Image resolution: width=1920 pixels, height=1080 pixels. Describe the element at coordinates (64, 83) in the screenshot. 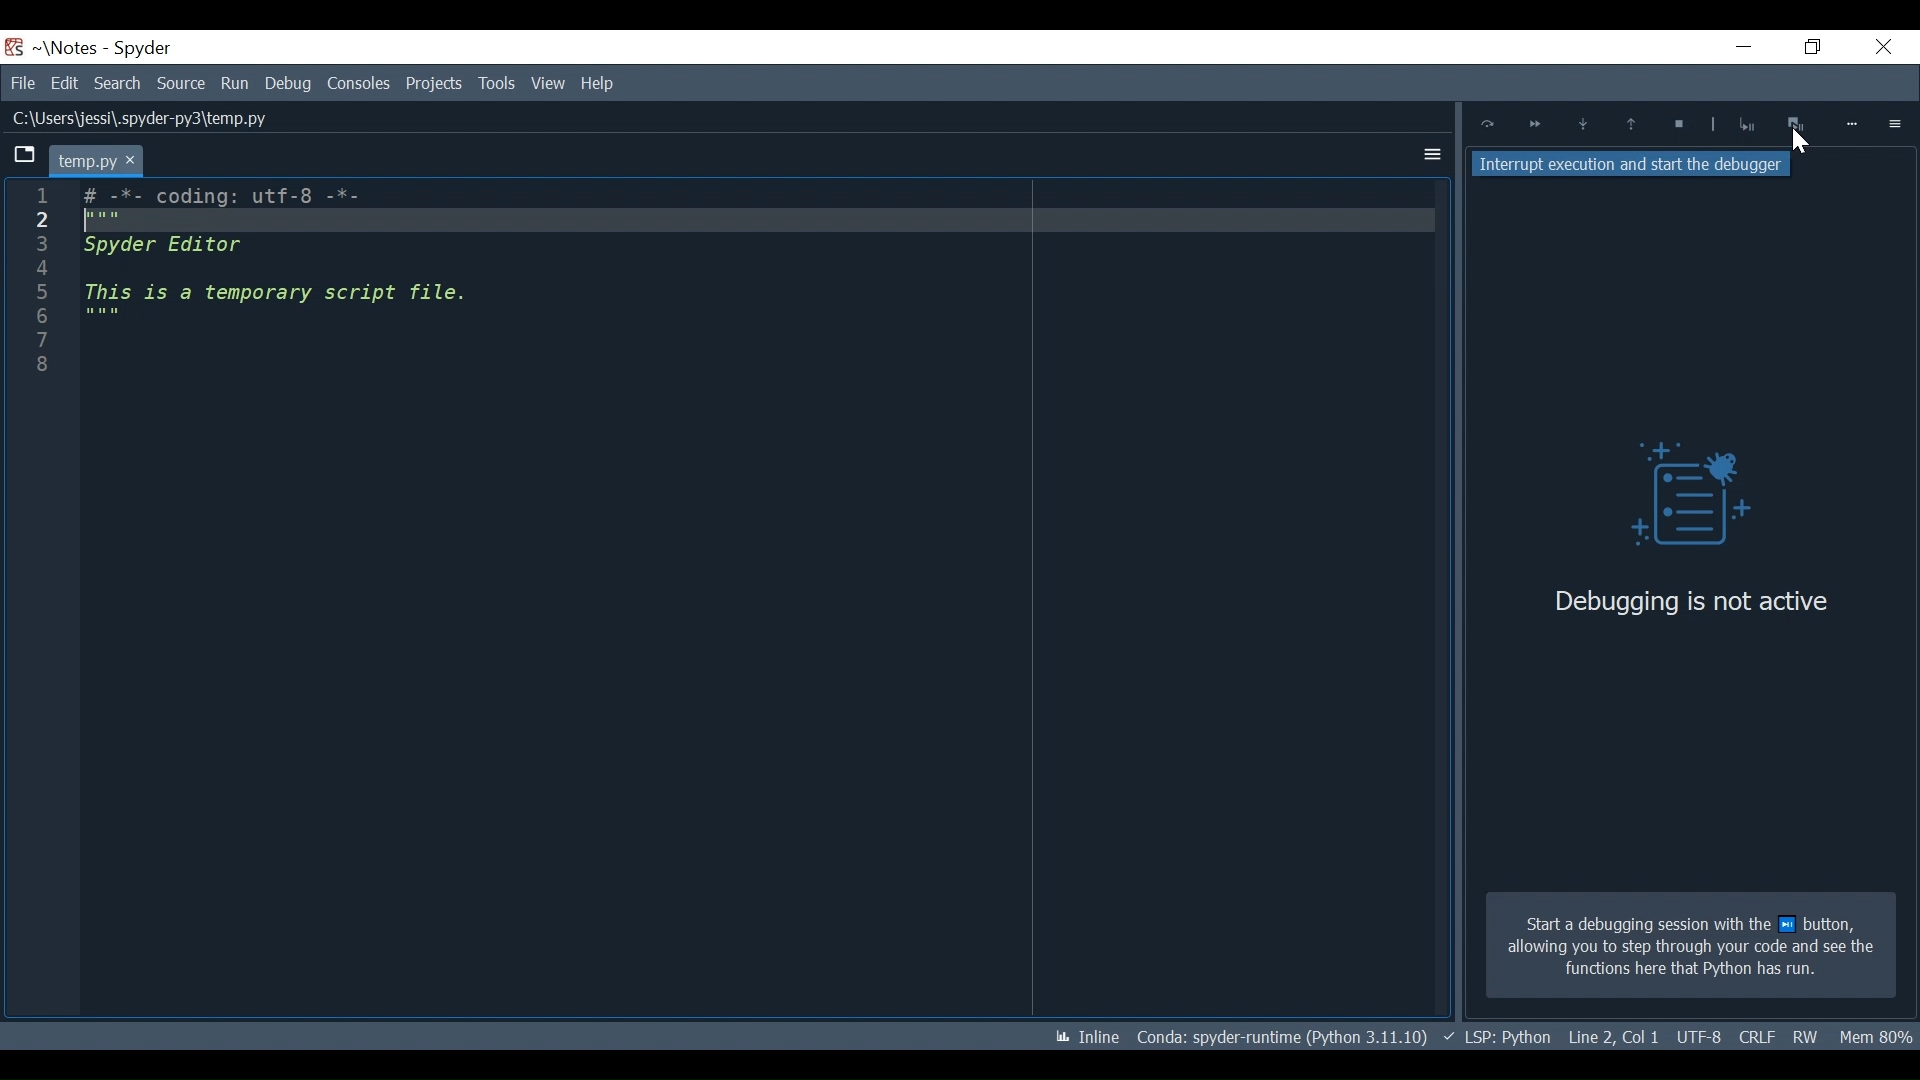

I see `Edit` at that location.